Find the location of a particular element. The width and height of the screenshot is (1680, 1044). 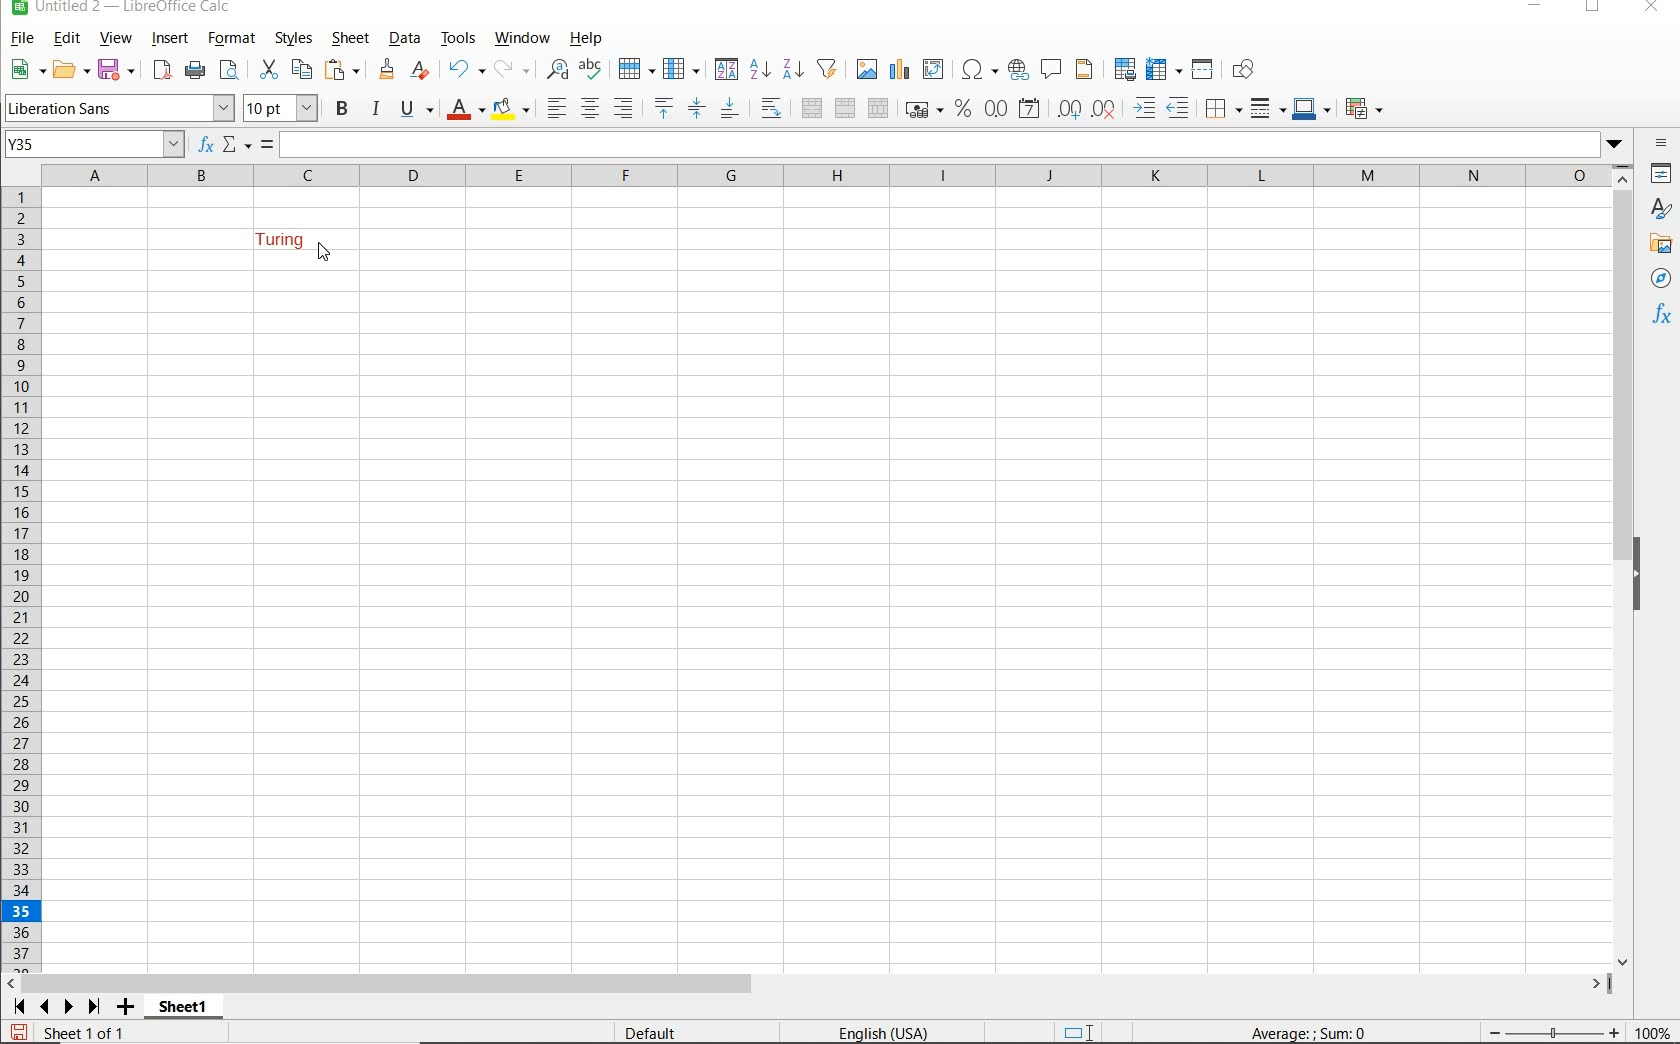

SCROLL is located at coordinates (54, 1007).